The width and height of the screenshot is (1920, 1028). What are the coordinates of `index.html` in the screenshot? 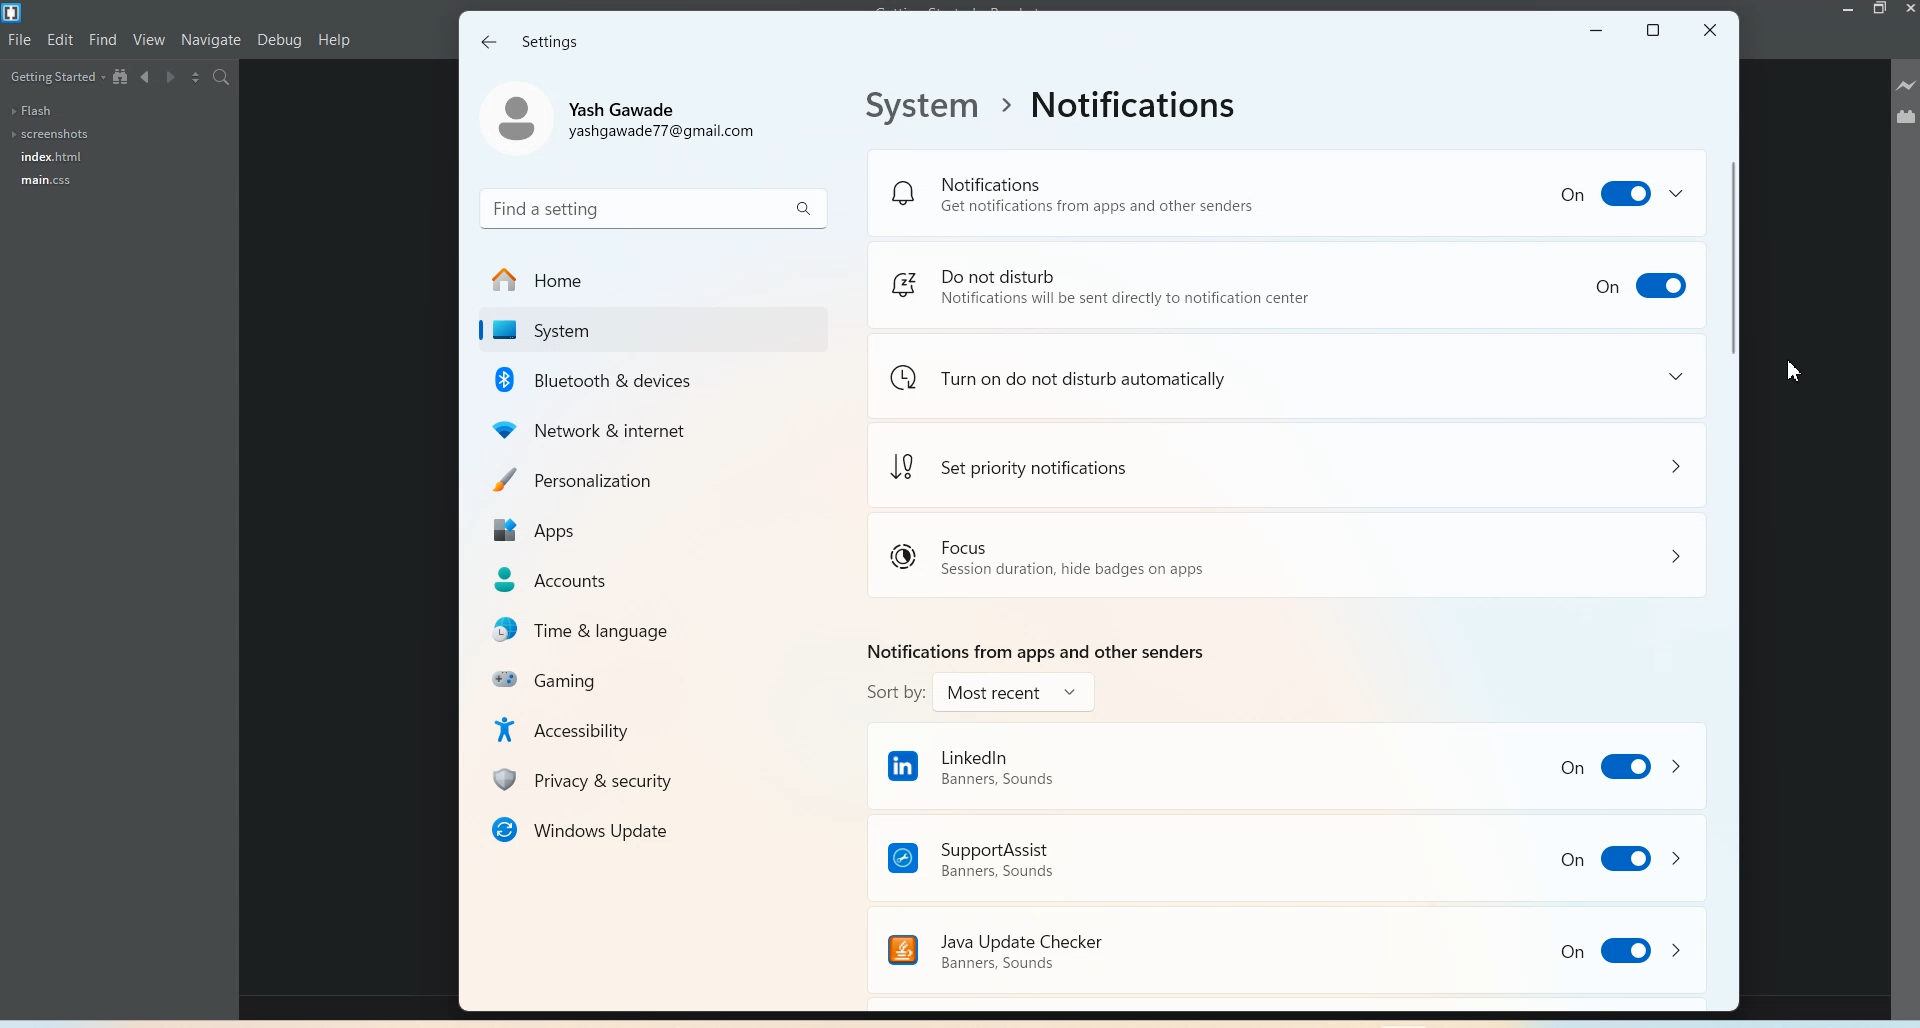 It's located at (47, 156).